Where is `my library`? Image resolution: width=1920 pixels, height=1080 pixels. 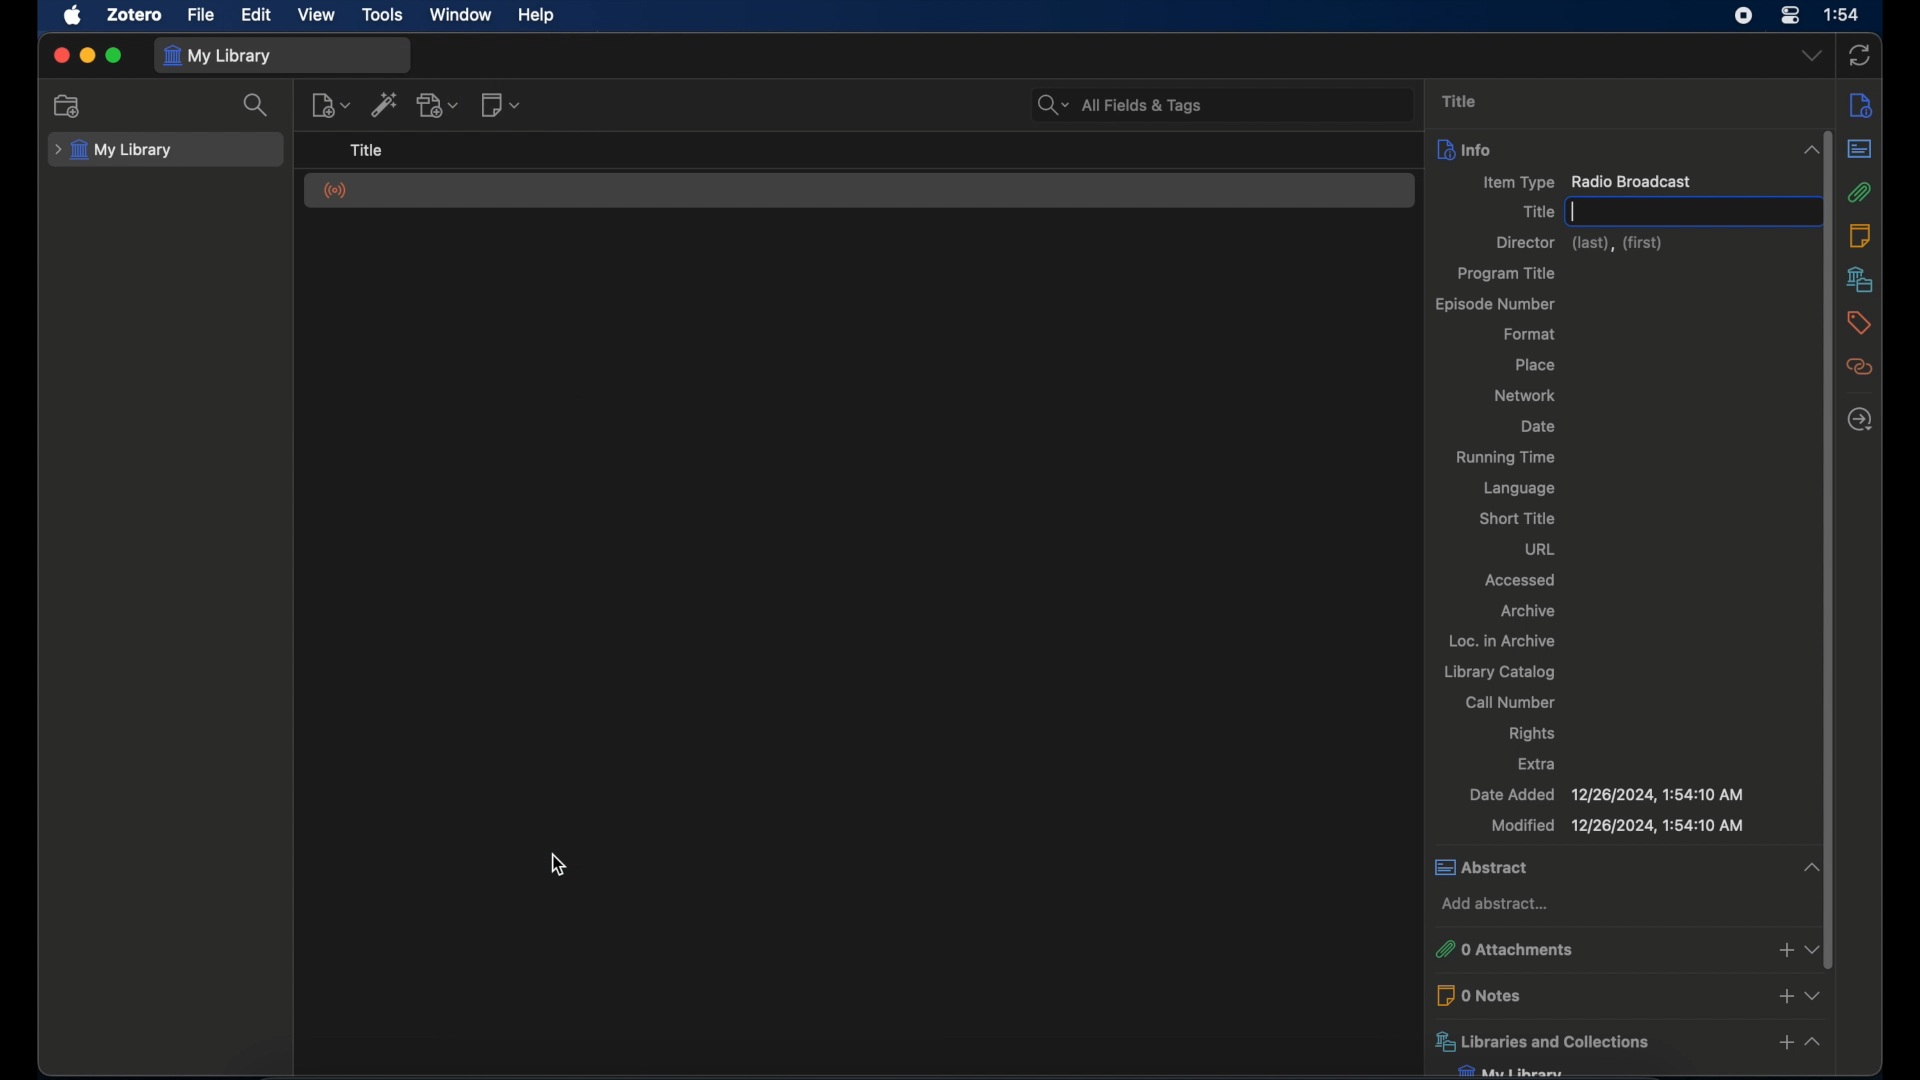 my library is located at coordinates (116, 150).